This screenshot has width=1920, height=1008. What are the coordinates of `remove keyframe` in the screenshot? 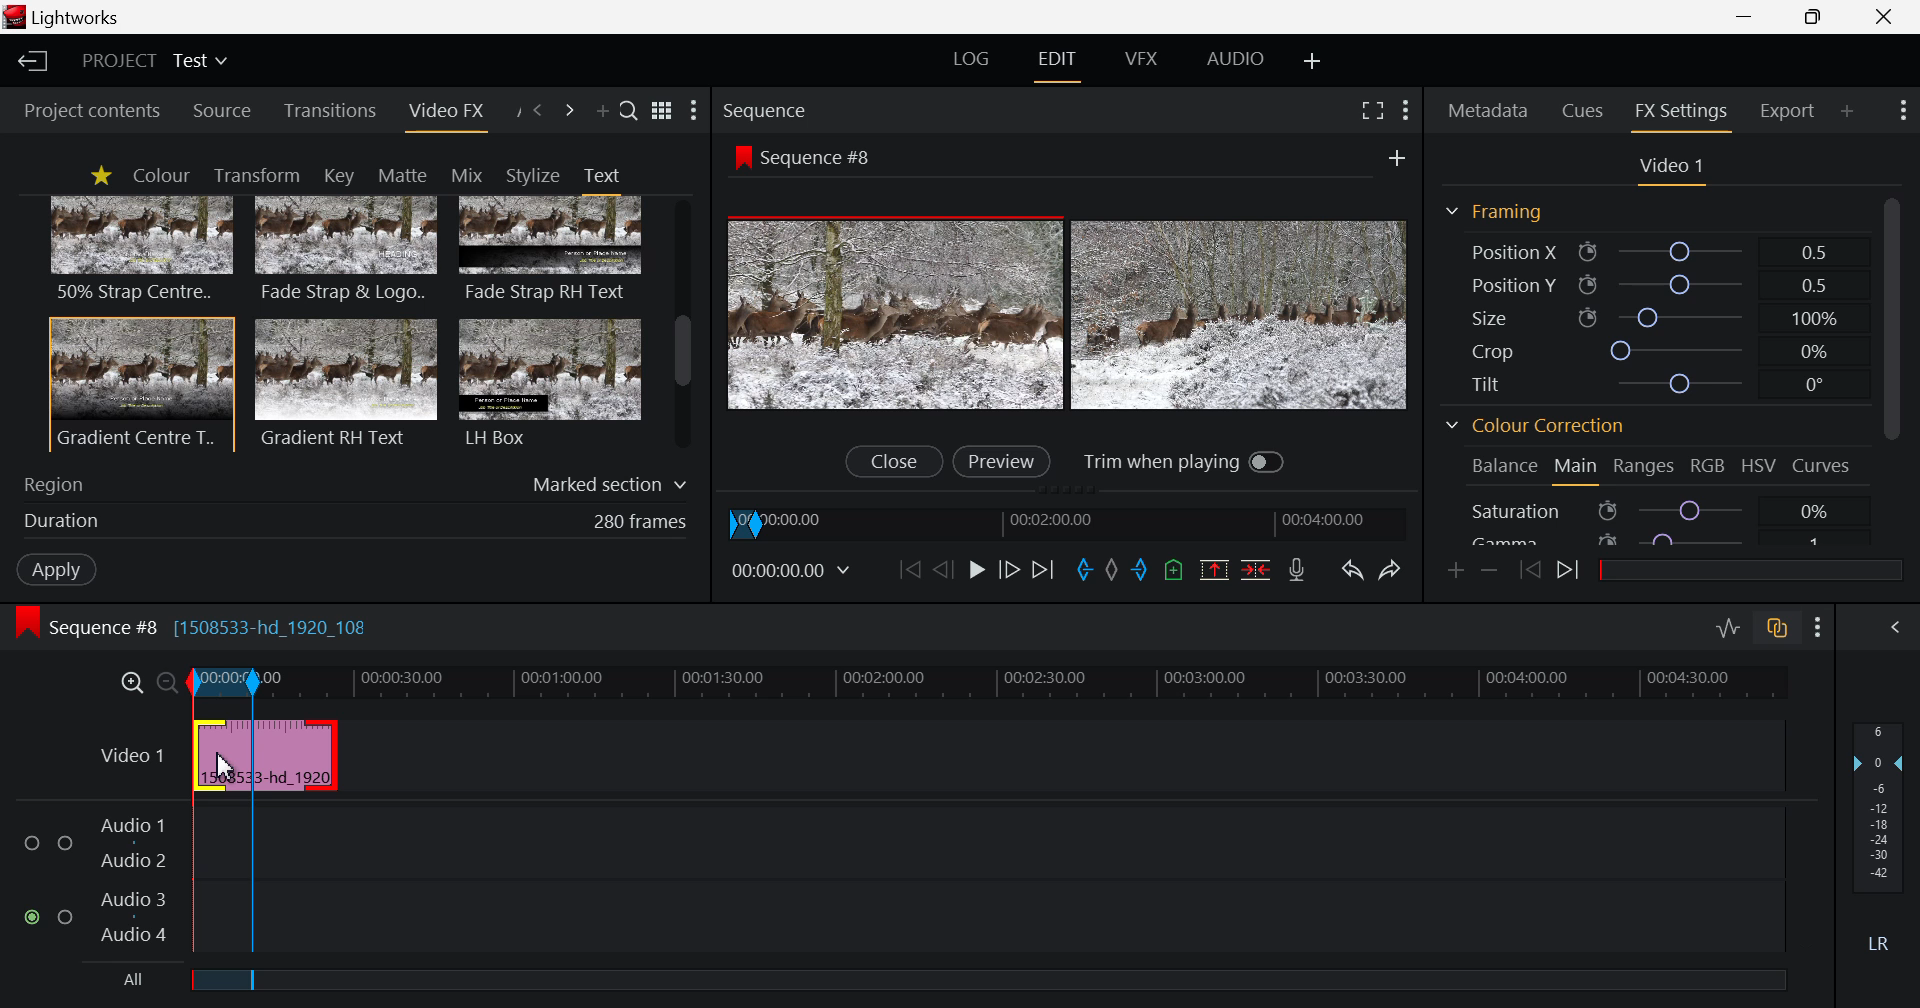 It's located at (1490, 570).